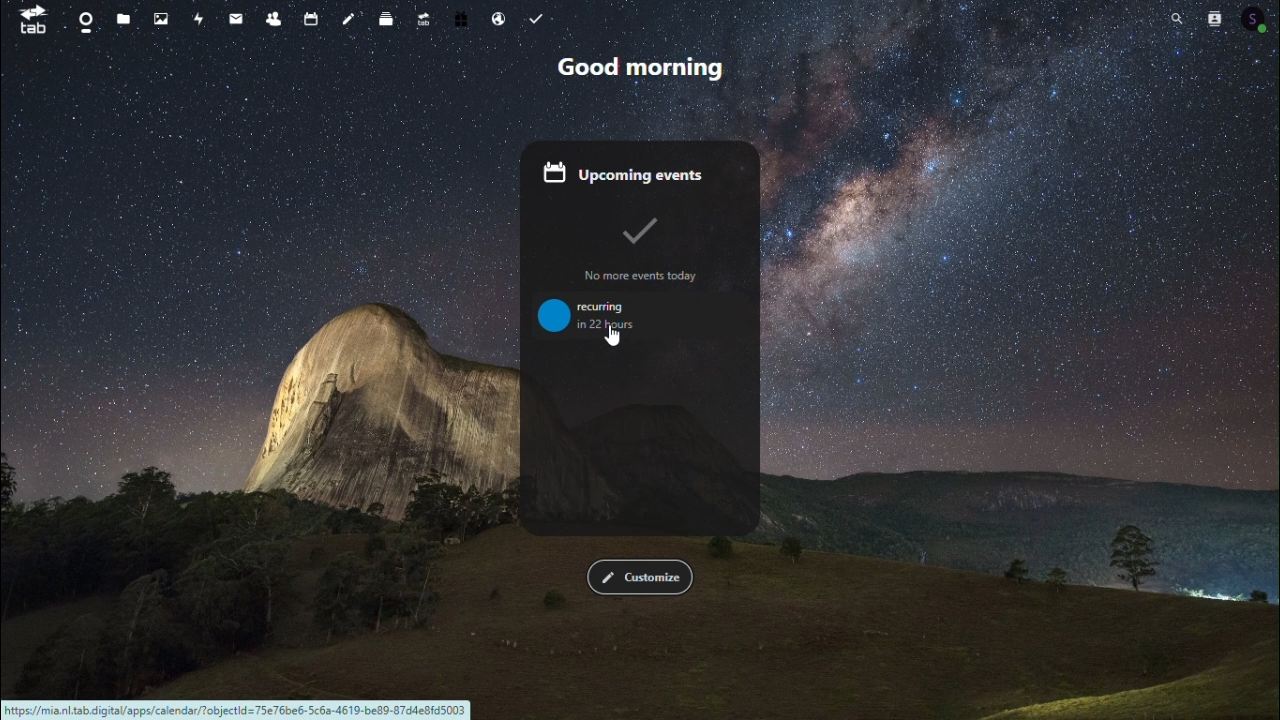  What do you see at coordinates (82, 20) in the screenshot?
I see `Dashboard` at bounding box center [82, 20].